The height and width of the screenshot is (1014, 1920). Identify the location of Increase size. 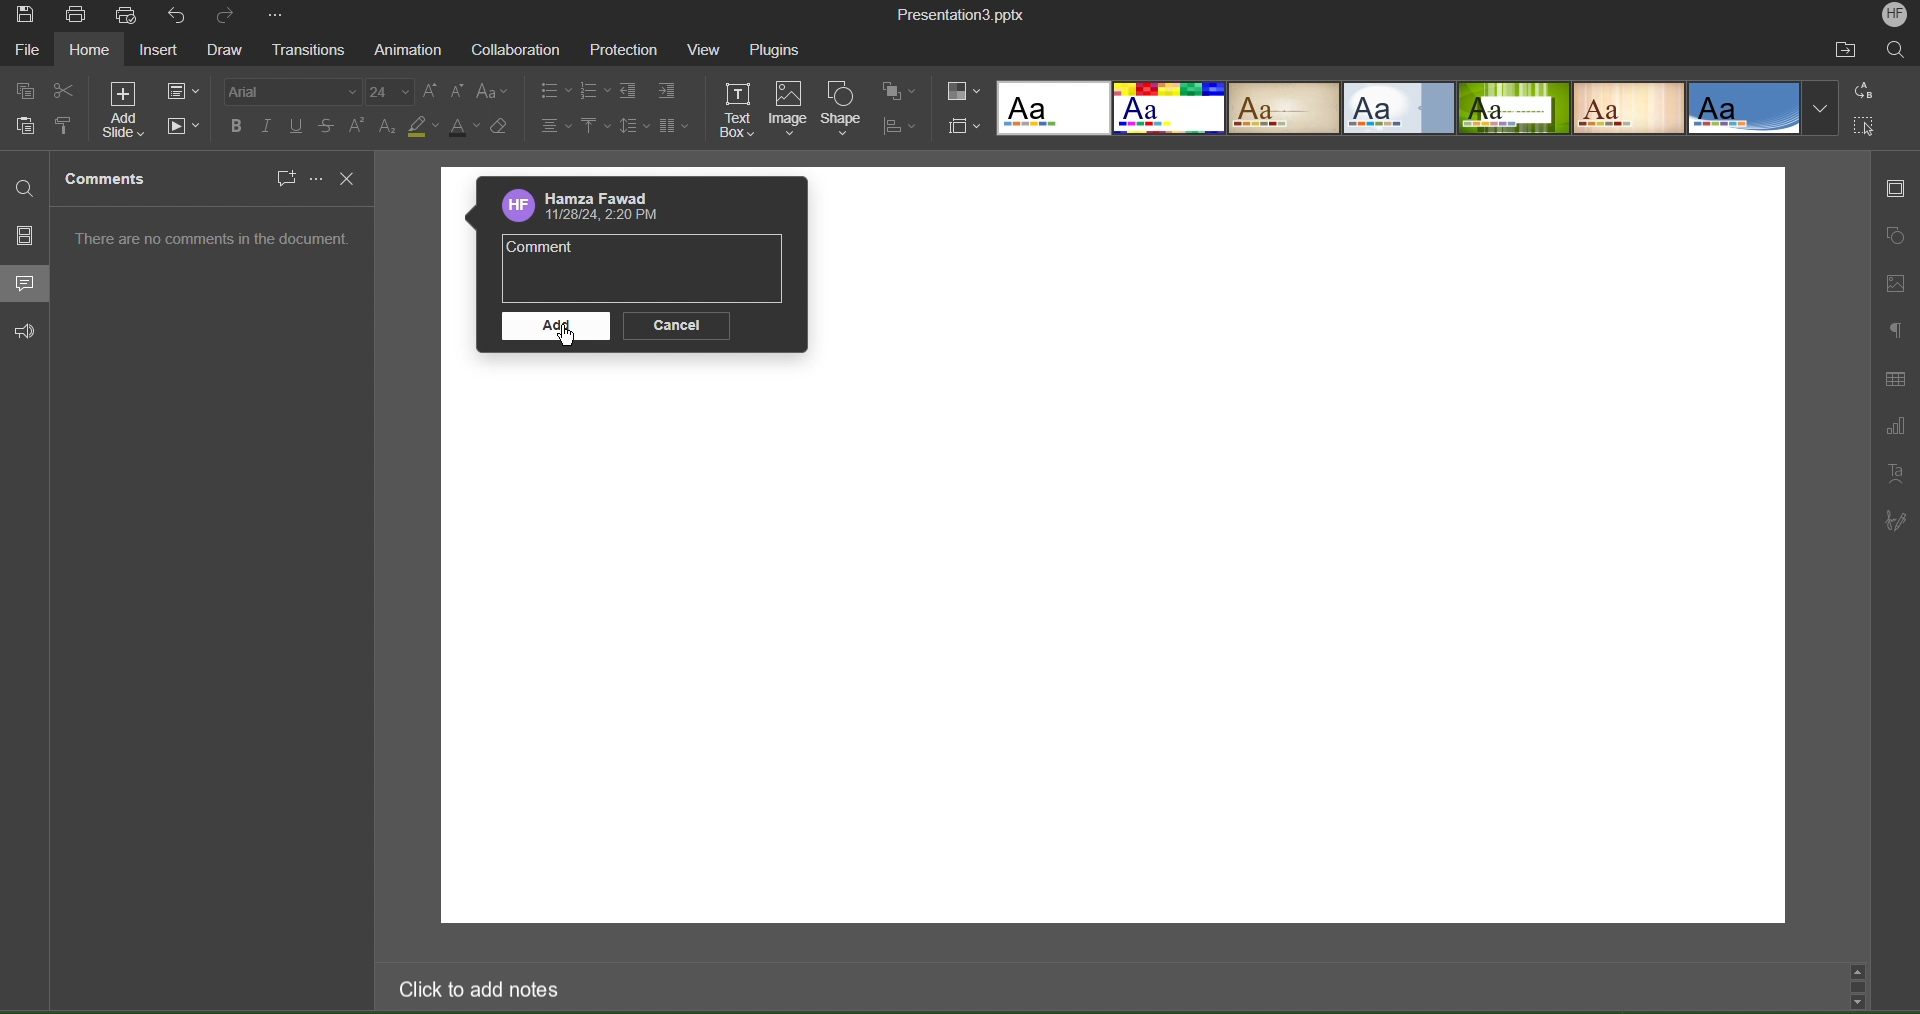
(431, 93).